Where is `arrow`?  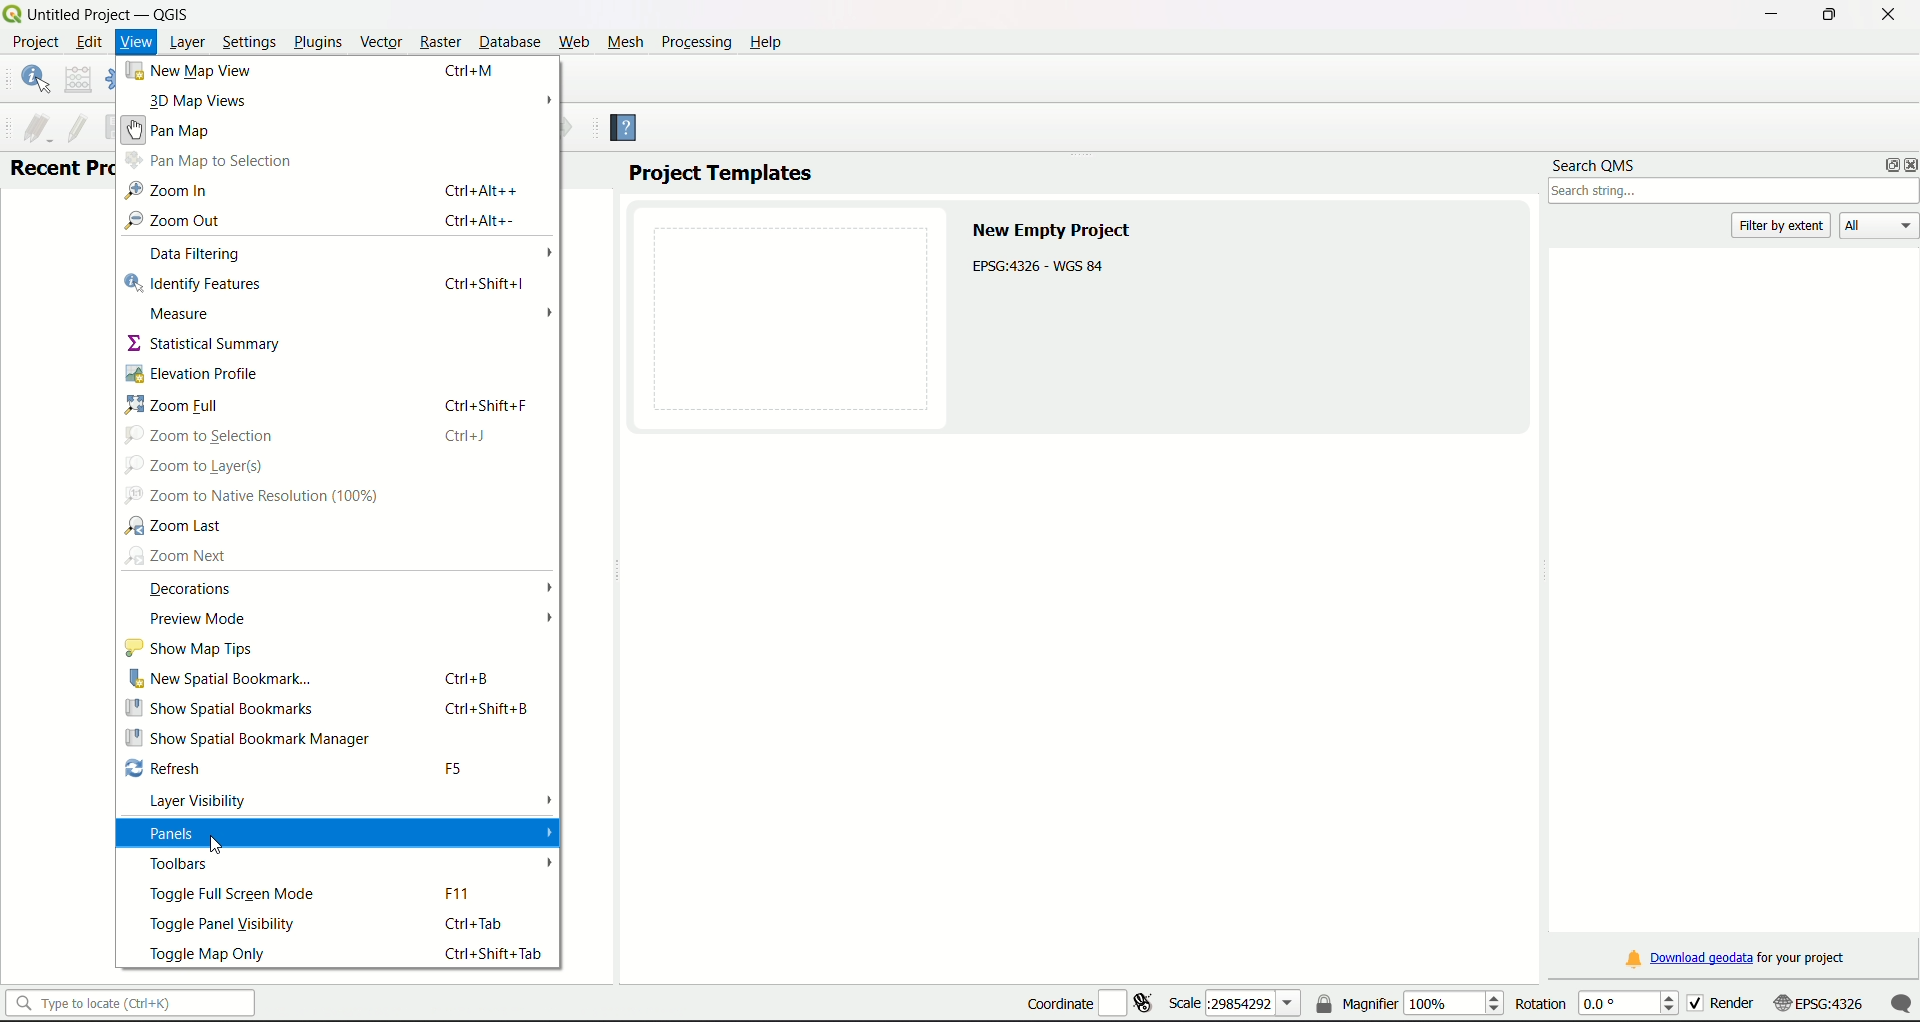 arrow is located at coordinates (544, 800).